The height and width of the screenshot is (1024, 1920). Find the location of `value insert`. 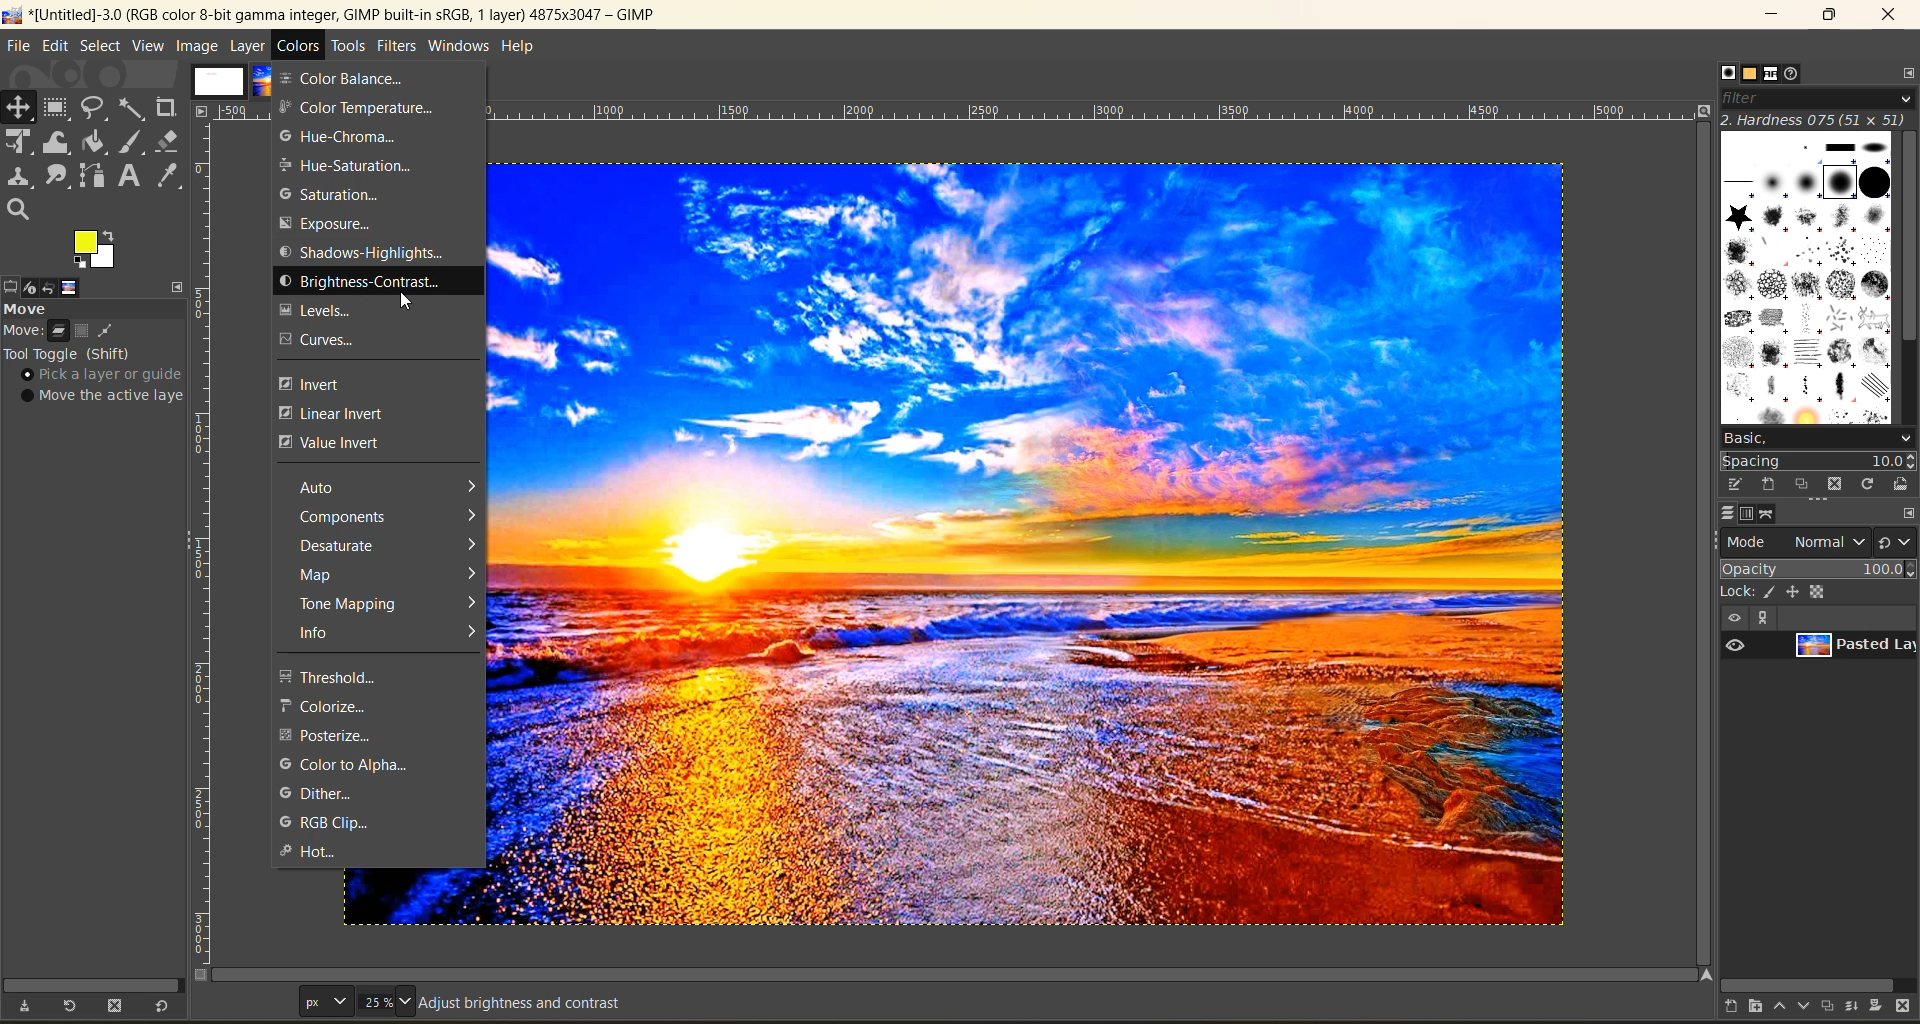

value insert is located at coordinates (330, 445).